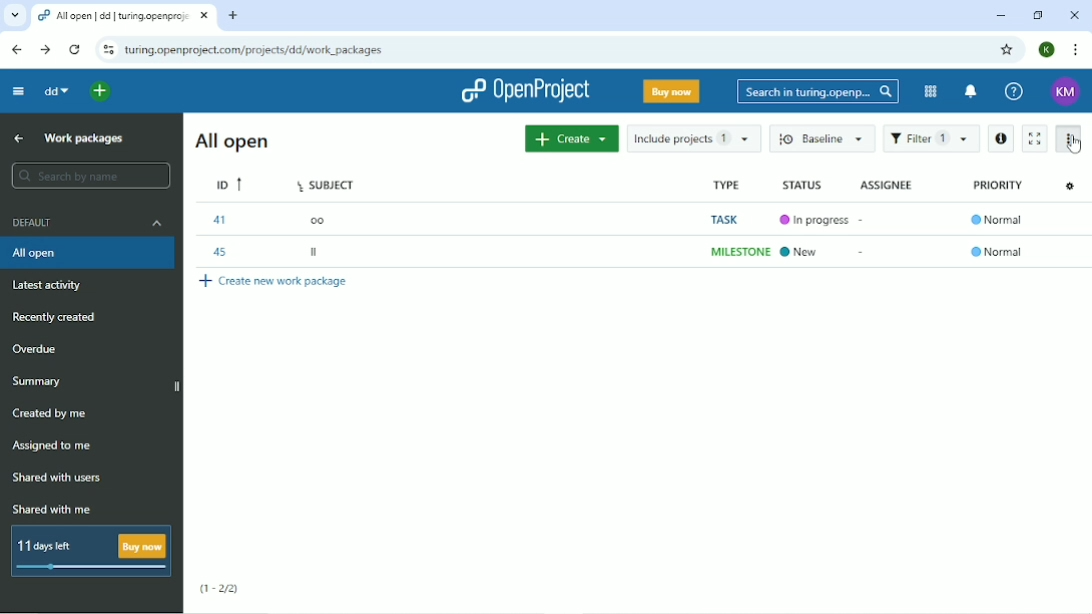 The image size is (1092, 614). What do you see at coordinates (887, 184) in the screenshot?
I see `Assignee` at bounding box center [887, 184].